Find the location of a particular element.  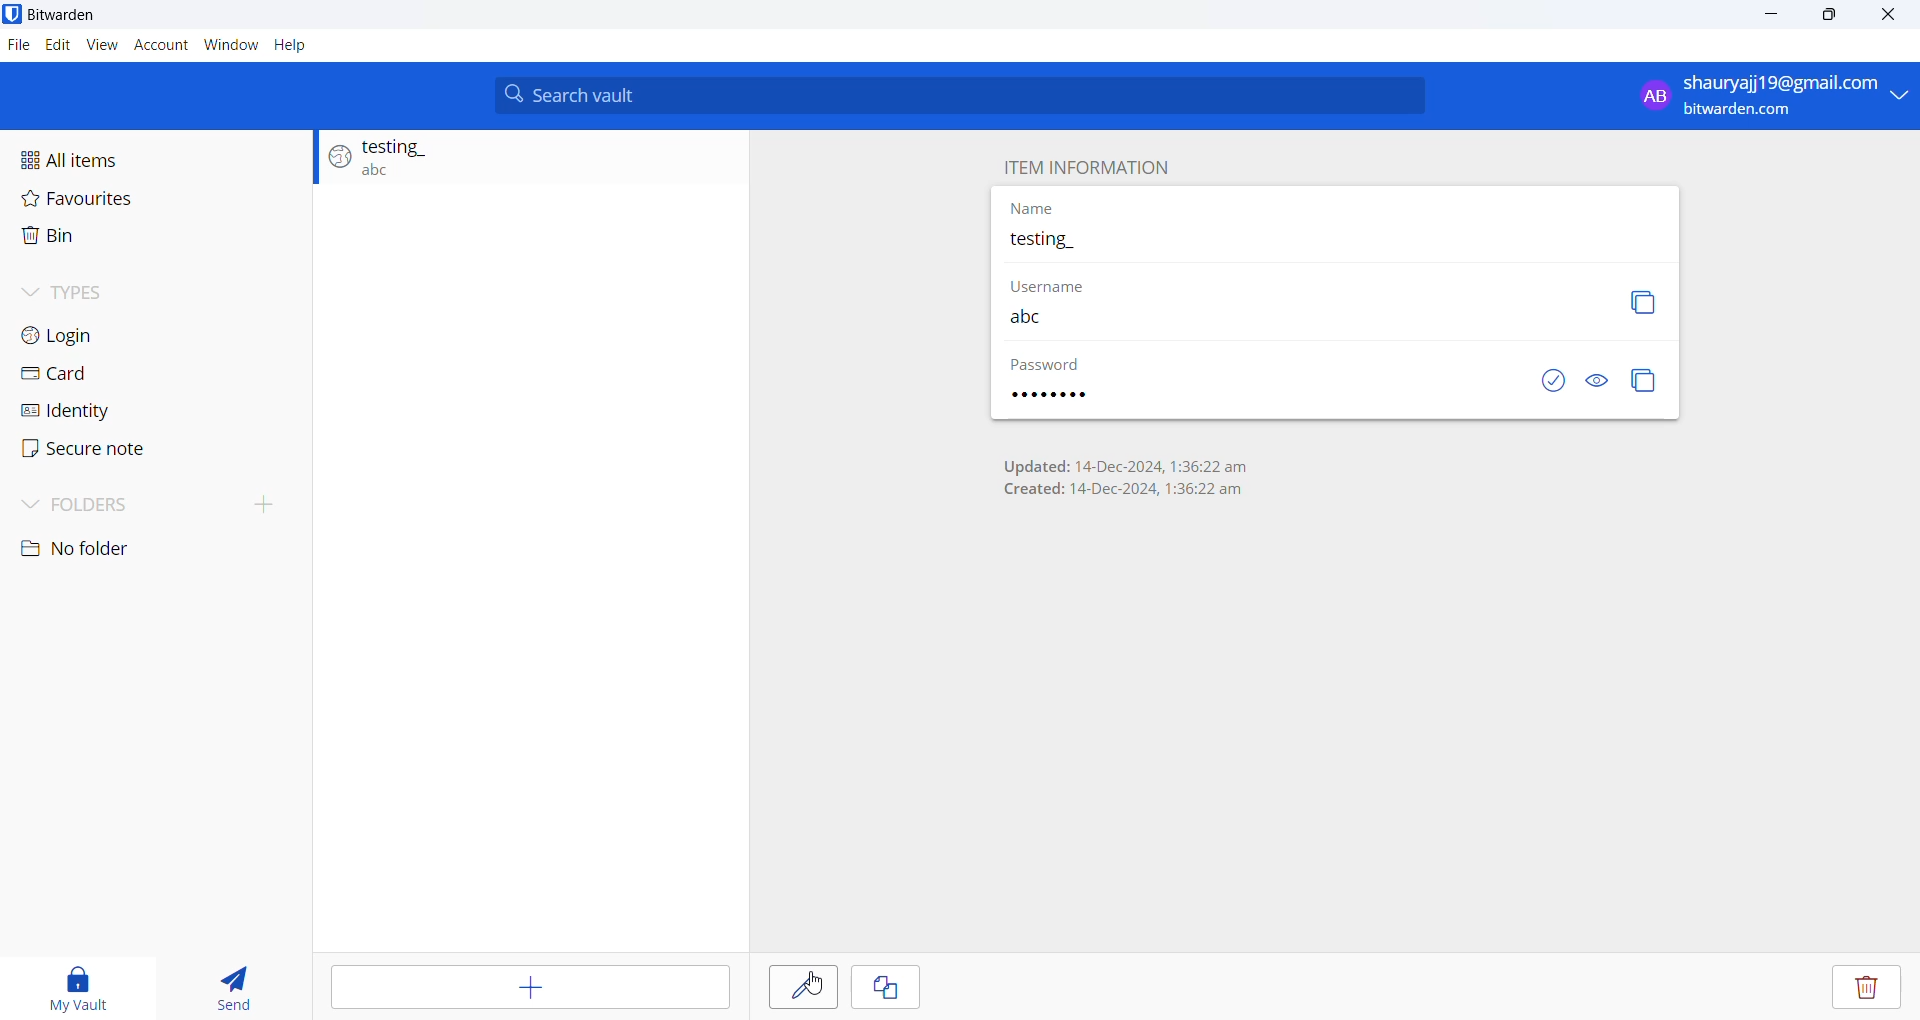

Username is located at coordinates (1289, 317).